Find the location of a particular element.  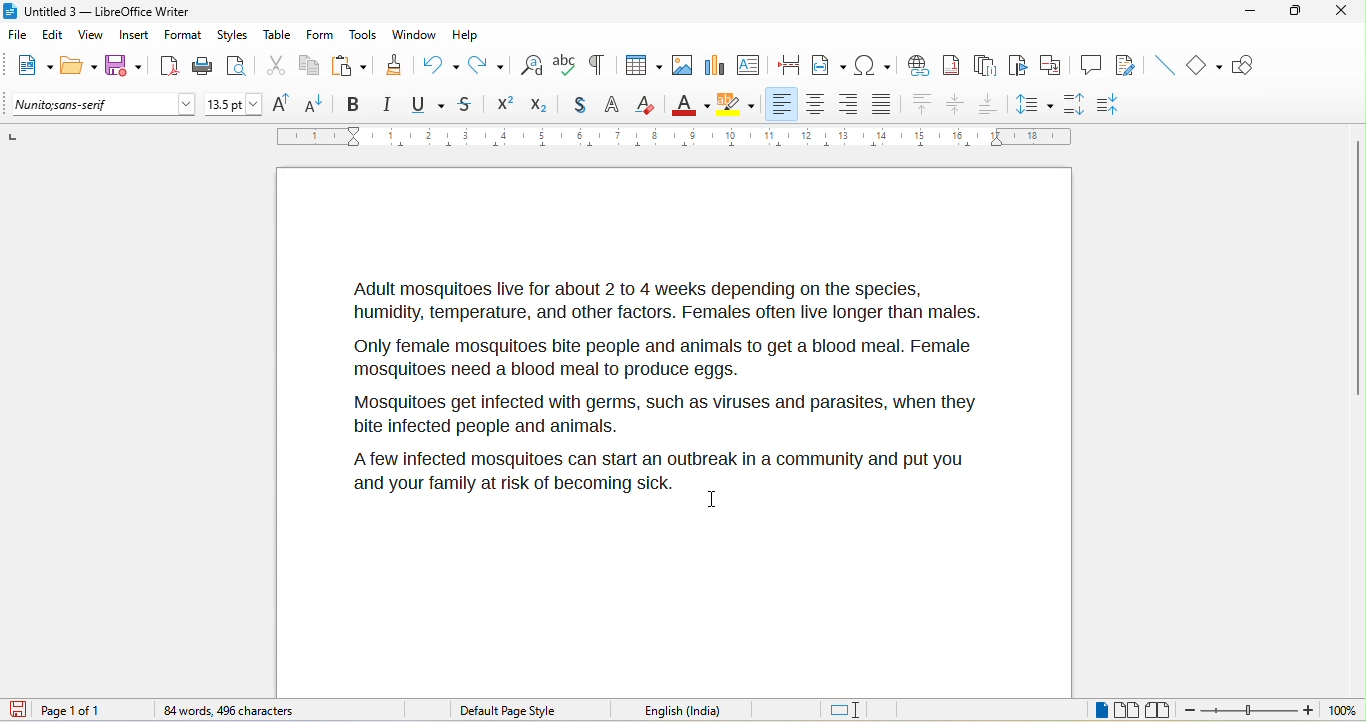

tools is located at coordinates (362, 36).